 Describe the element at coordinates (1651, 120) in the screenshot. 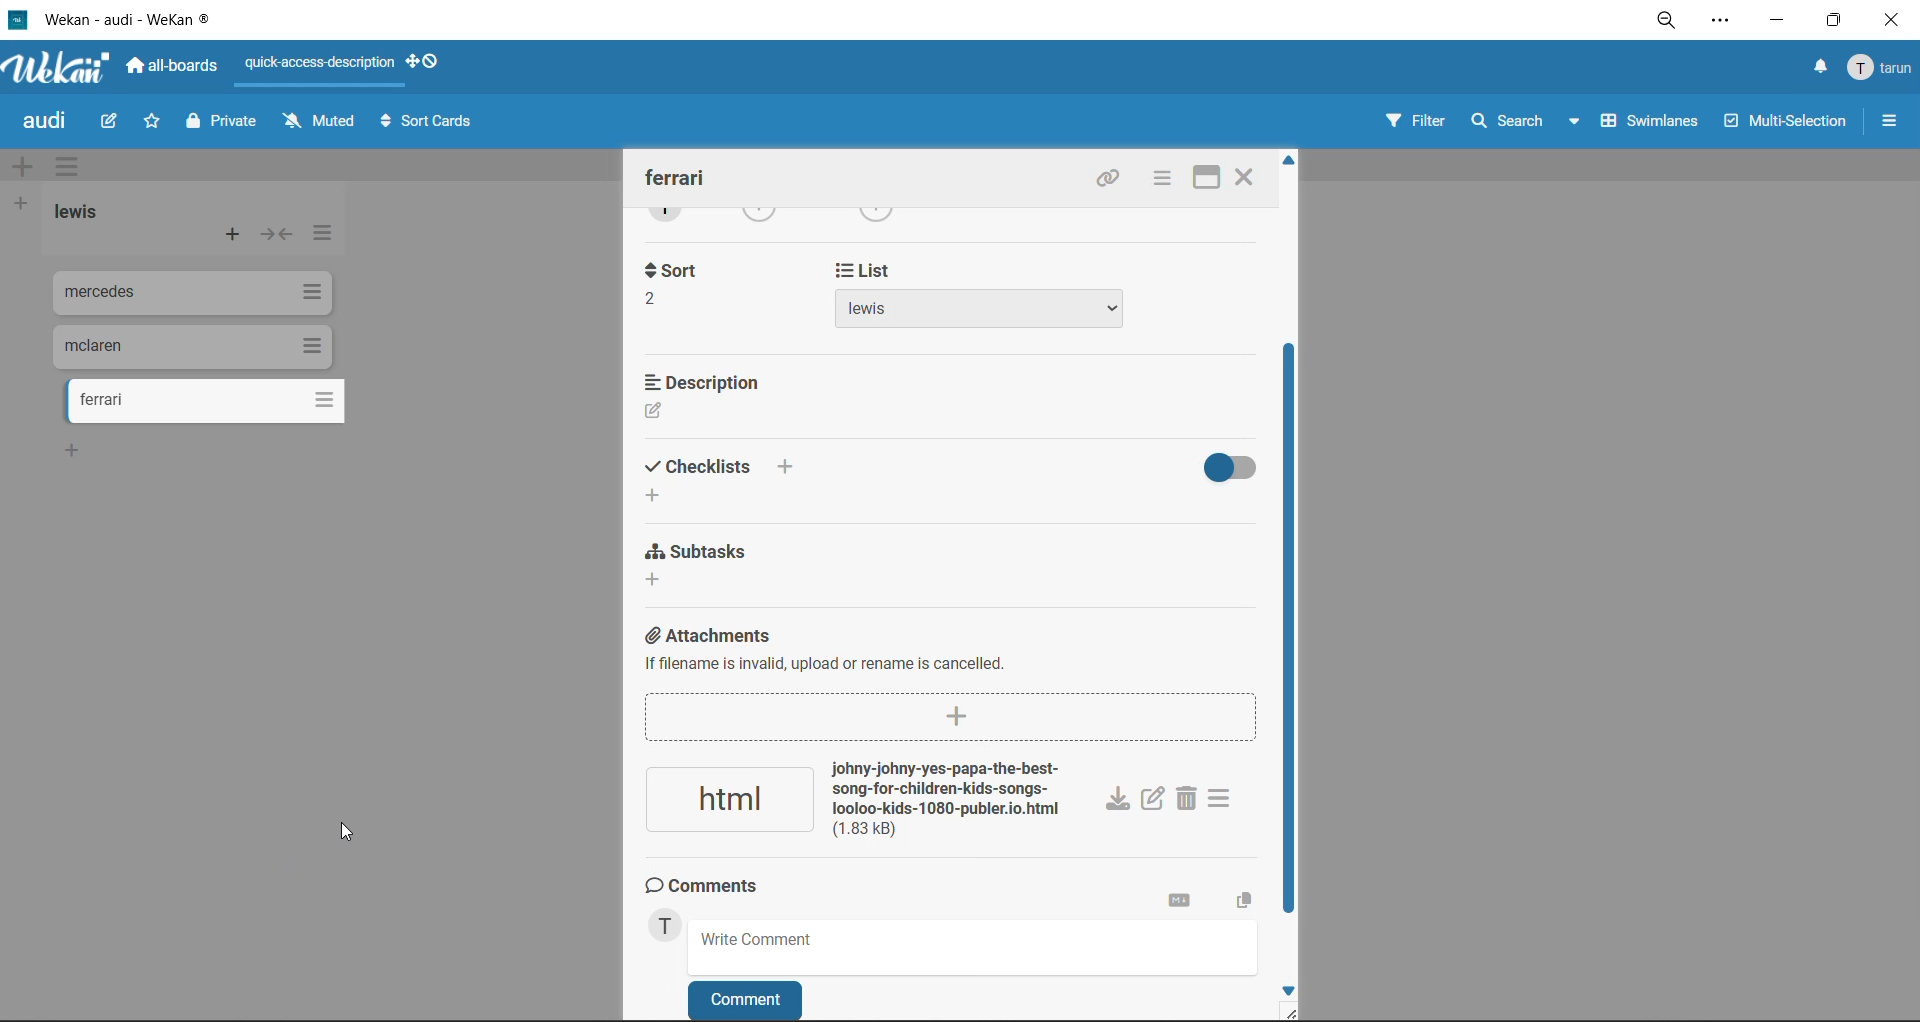

I see `swimlanes` at that location.